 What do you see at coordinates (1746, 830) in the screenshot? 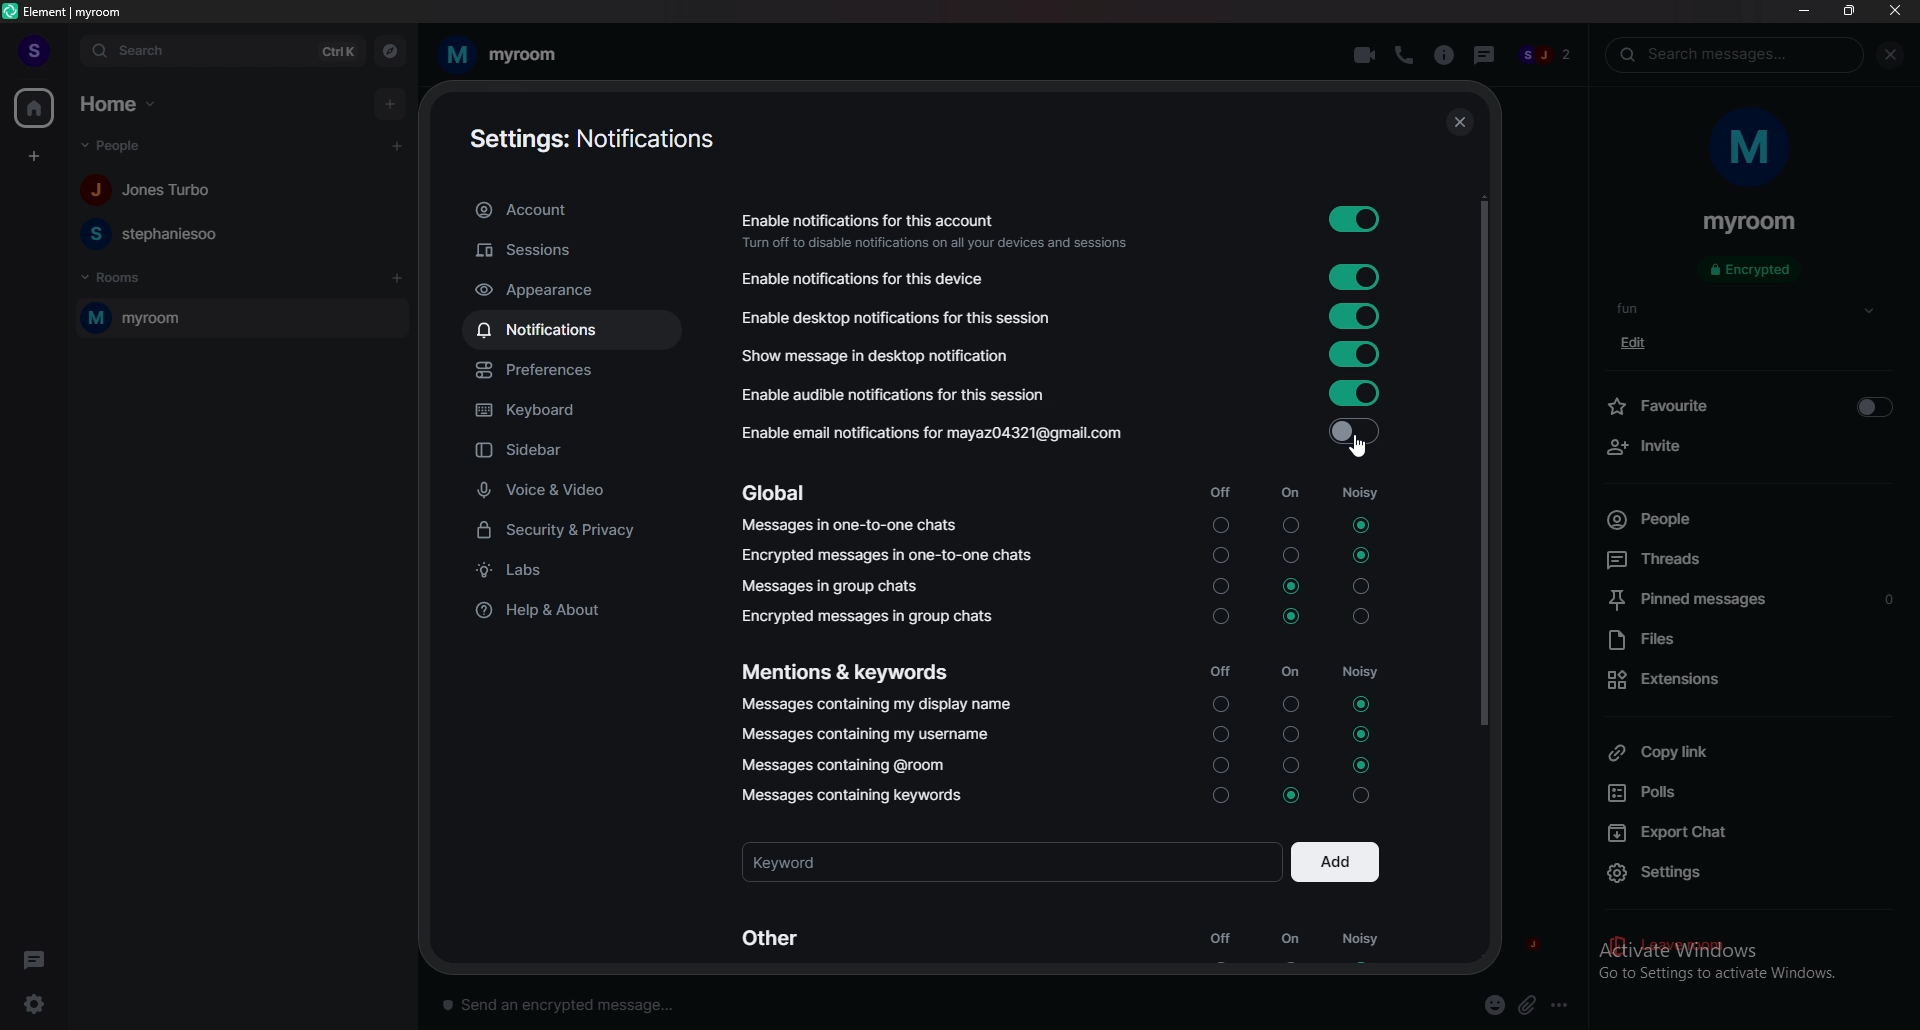
I see `export chat` at bounding box center [1746, 830].